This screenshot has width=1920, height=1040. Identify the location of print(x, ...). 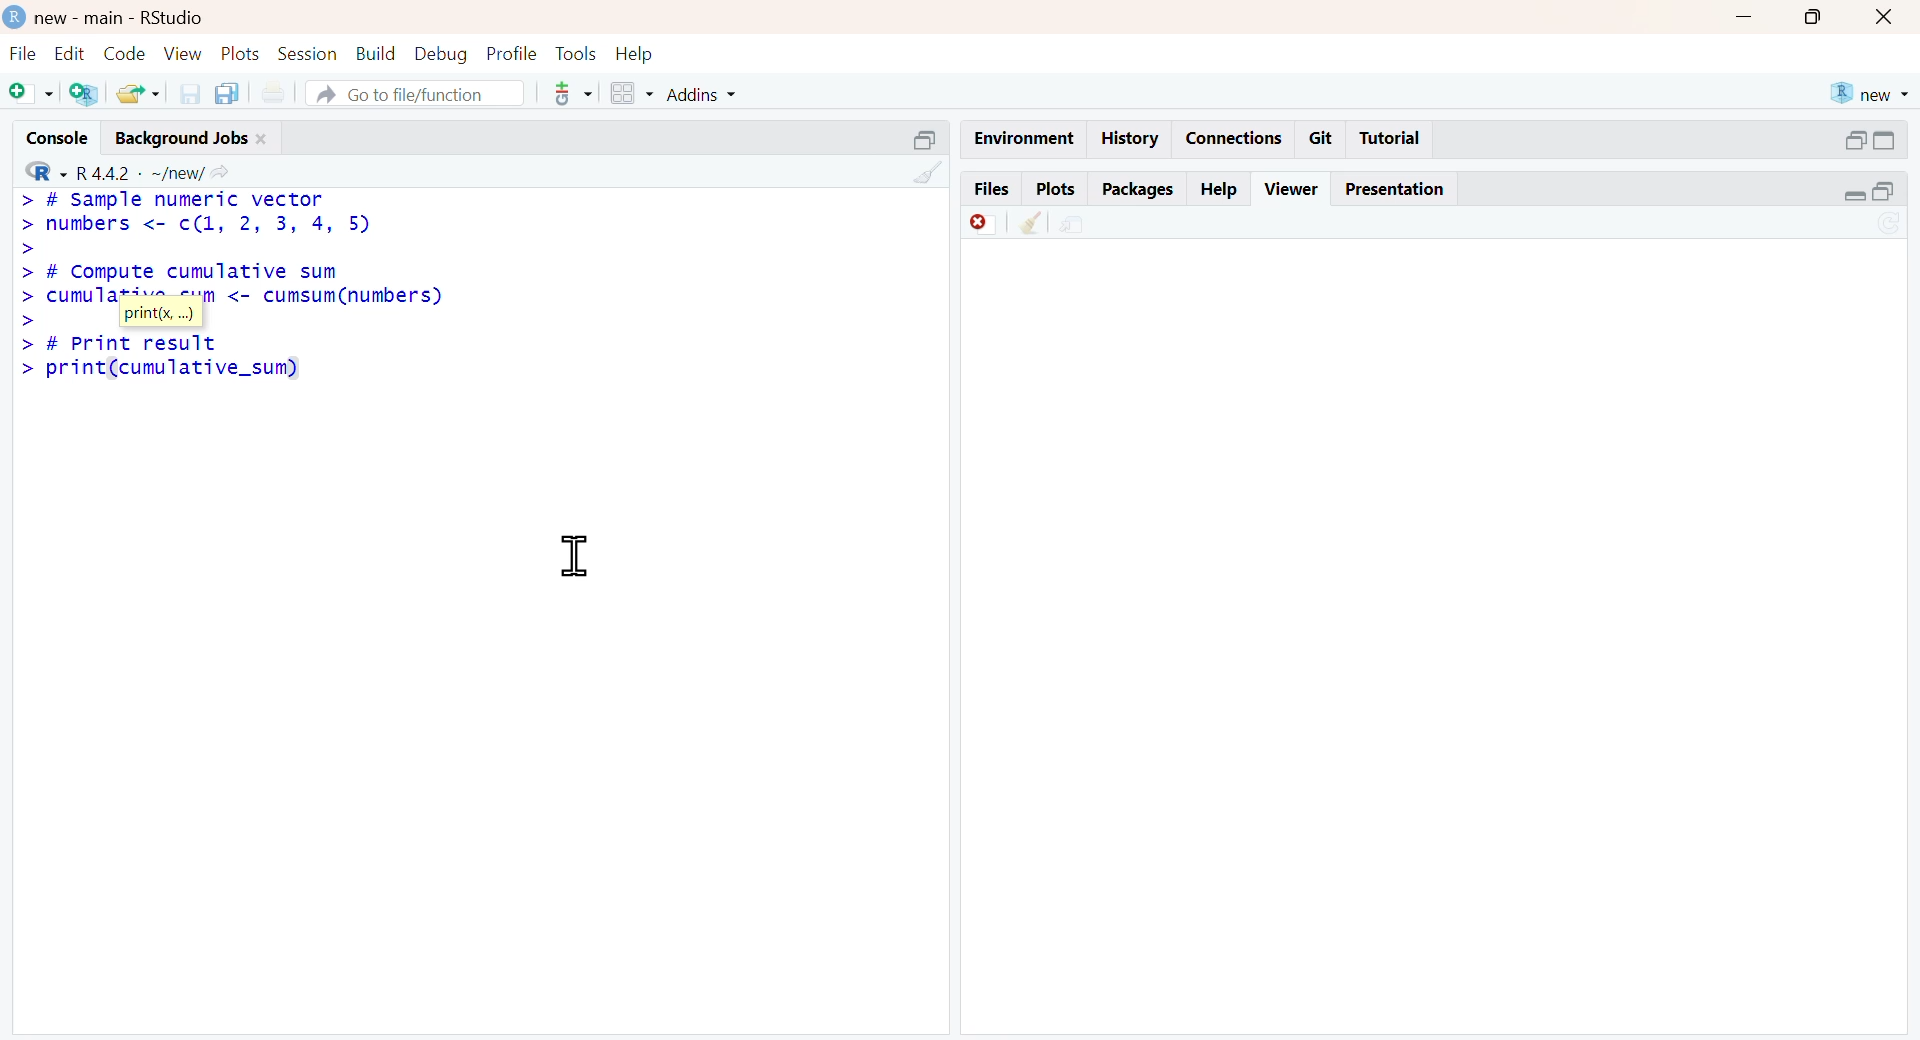
(160, 316).